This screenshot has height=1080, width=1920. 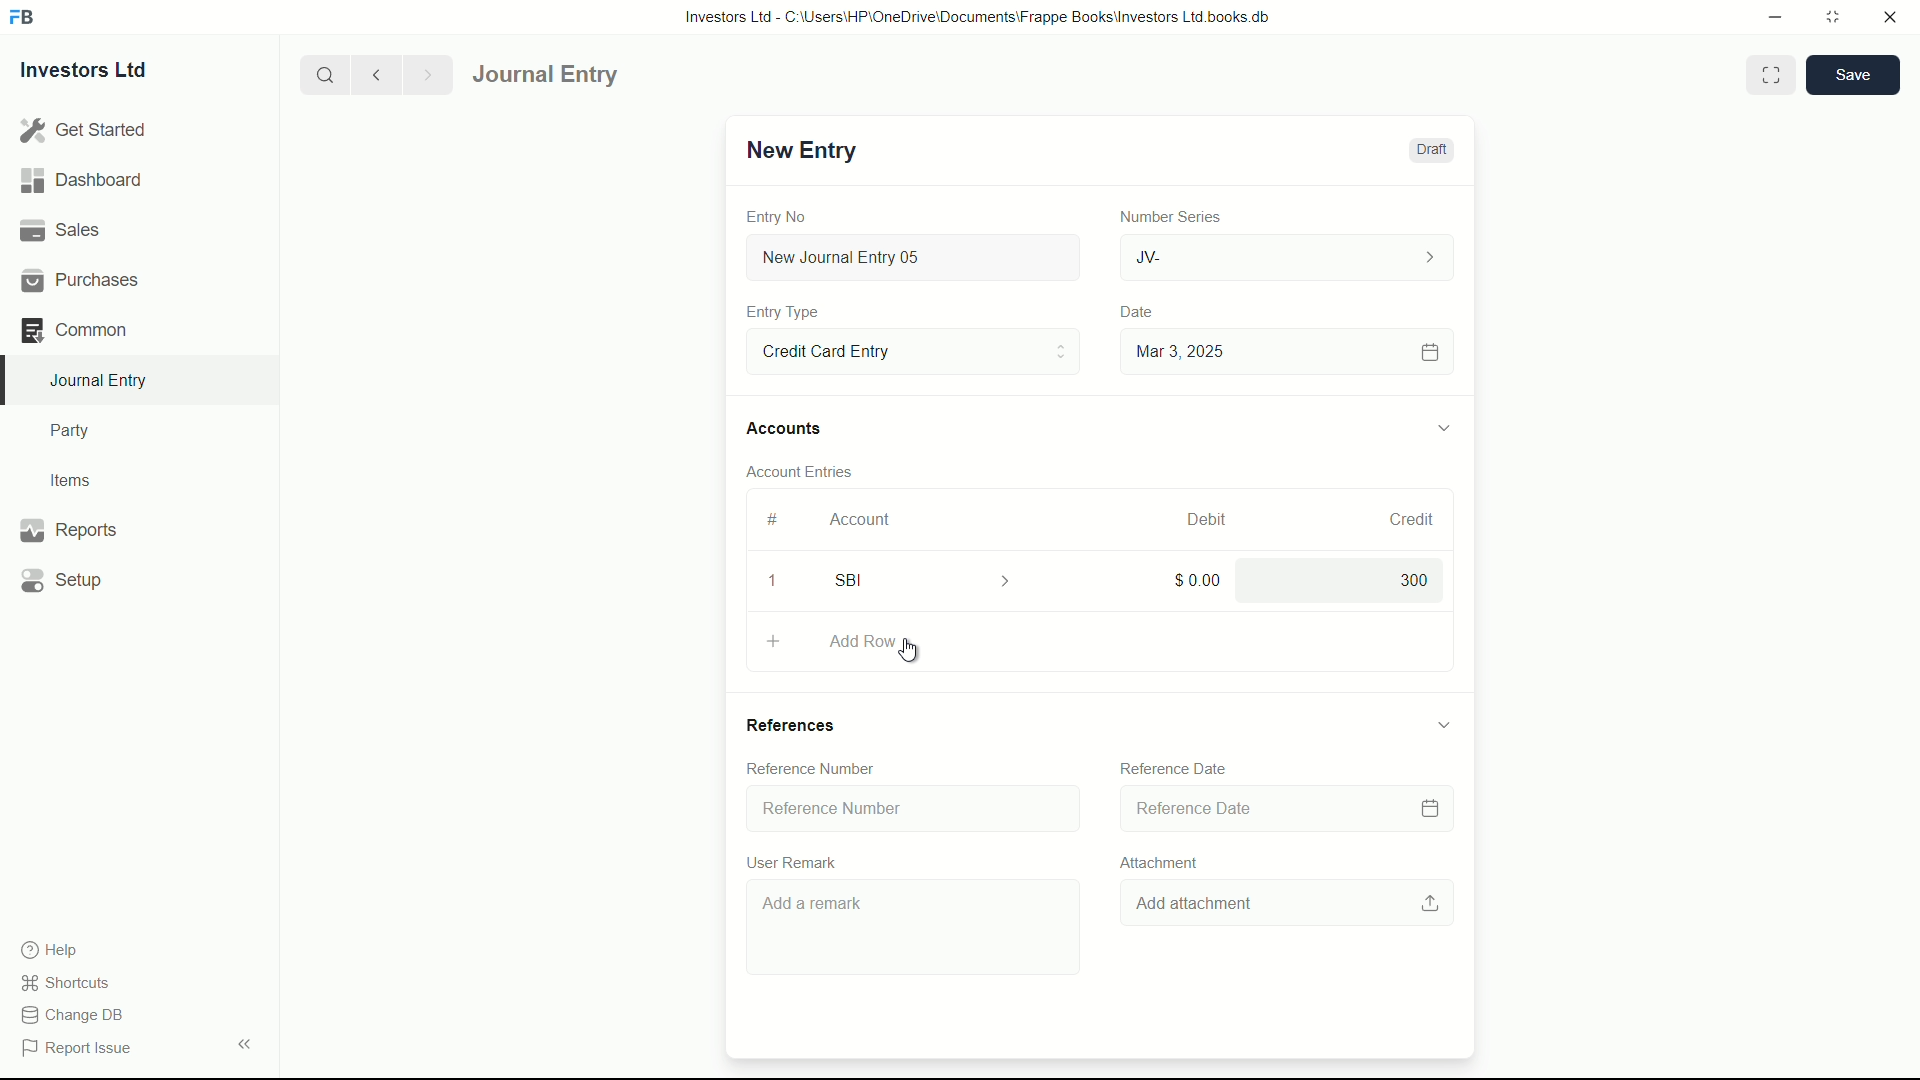 I want to click on Attachment, so click(x=1154, y=861).